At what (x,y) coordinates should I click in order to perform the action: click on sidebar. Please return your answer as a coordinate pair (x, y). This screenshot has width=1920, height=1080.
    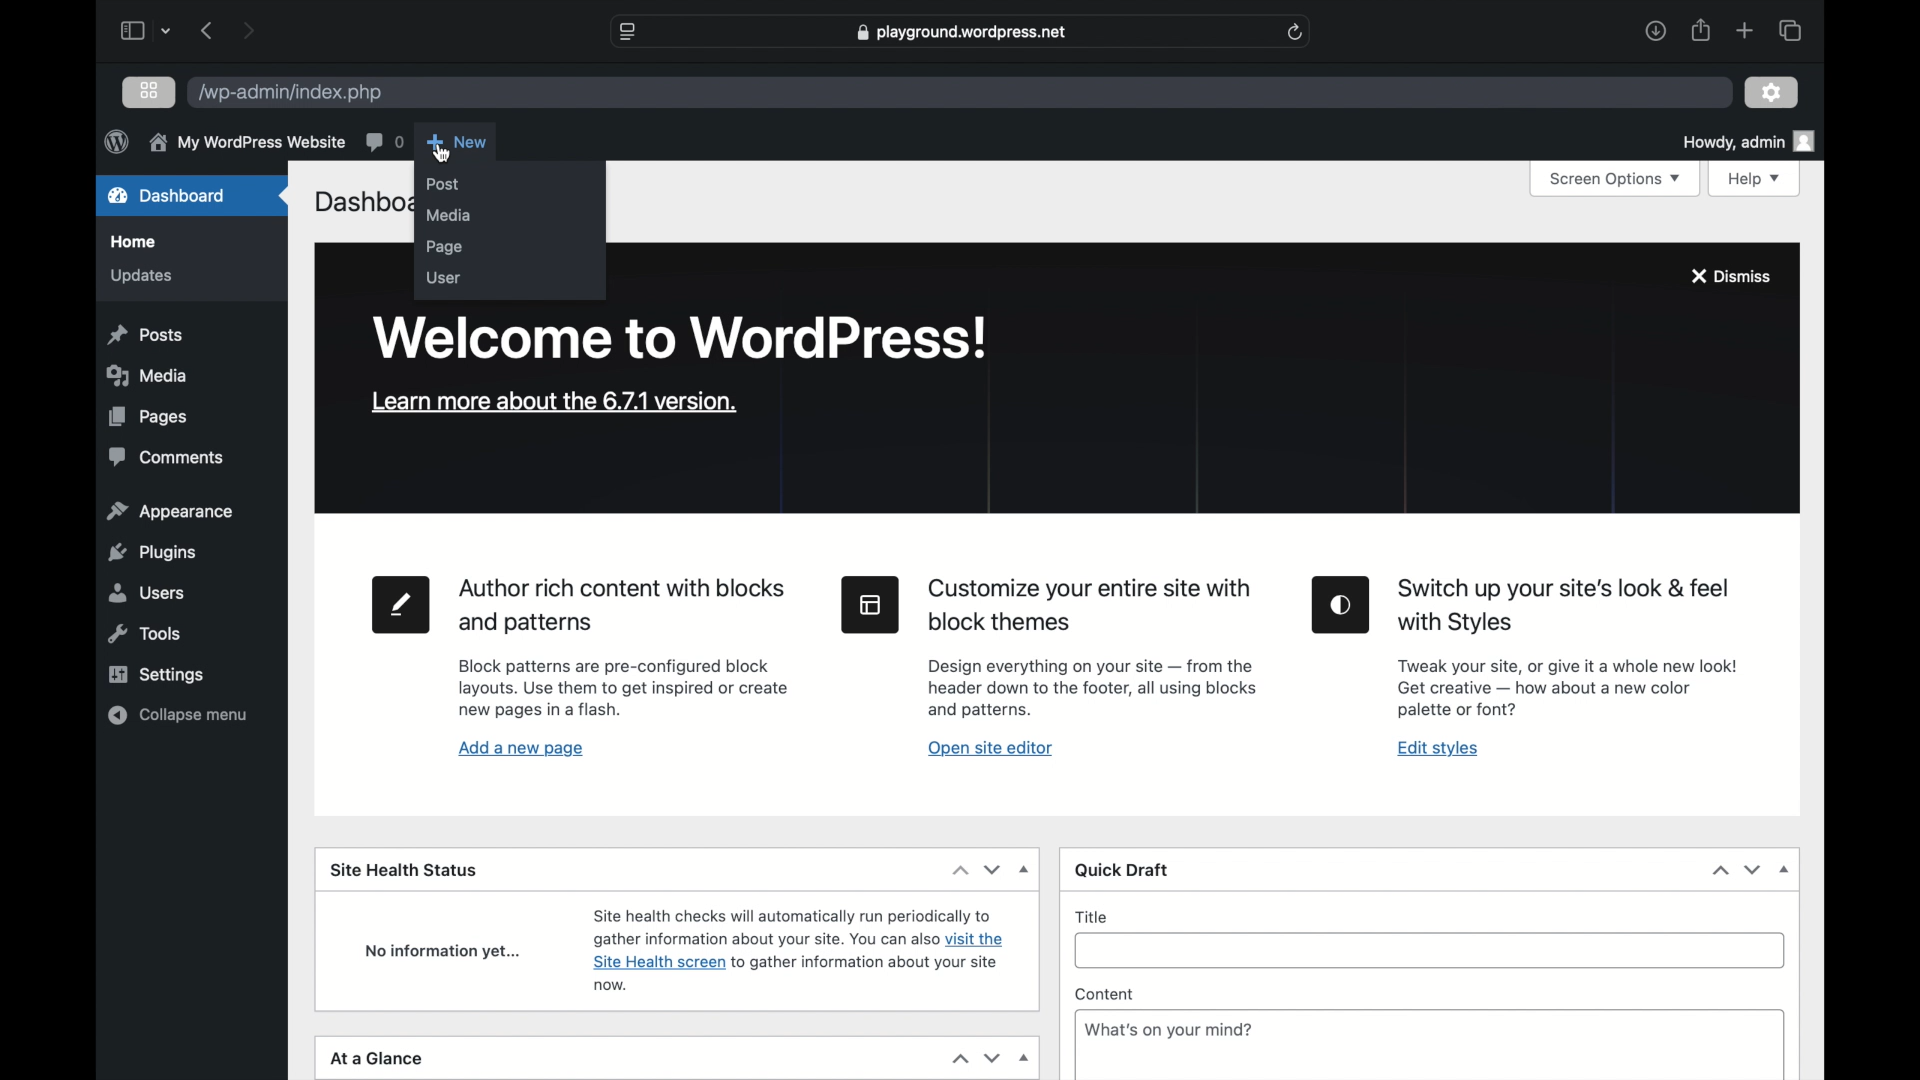
    Looking at the image, I should click on (133, 31).